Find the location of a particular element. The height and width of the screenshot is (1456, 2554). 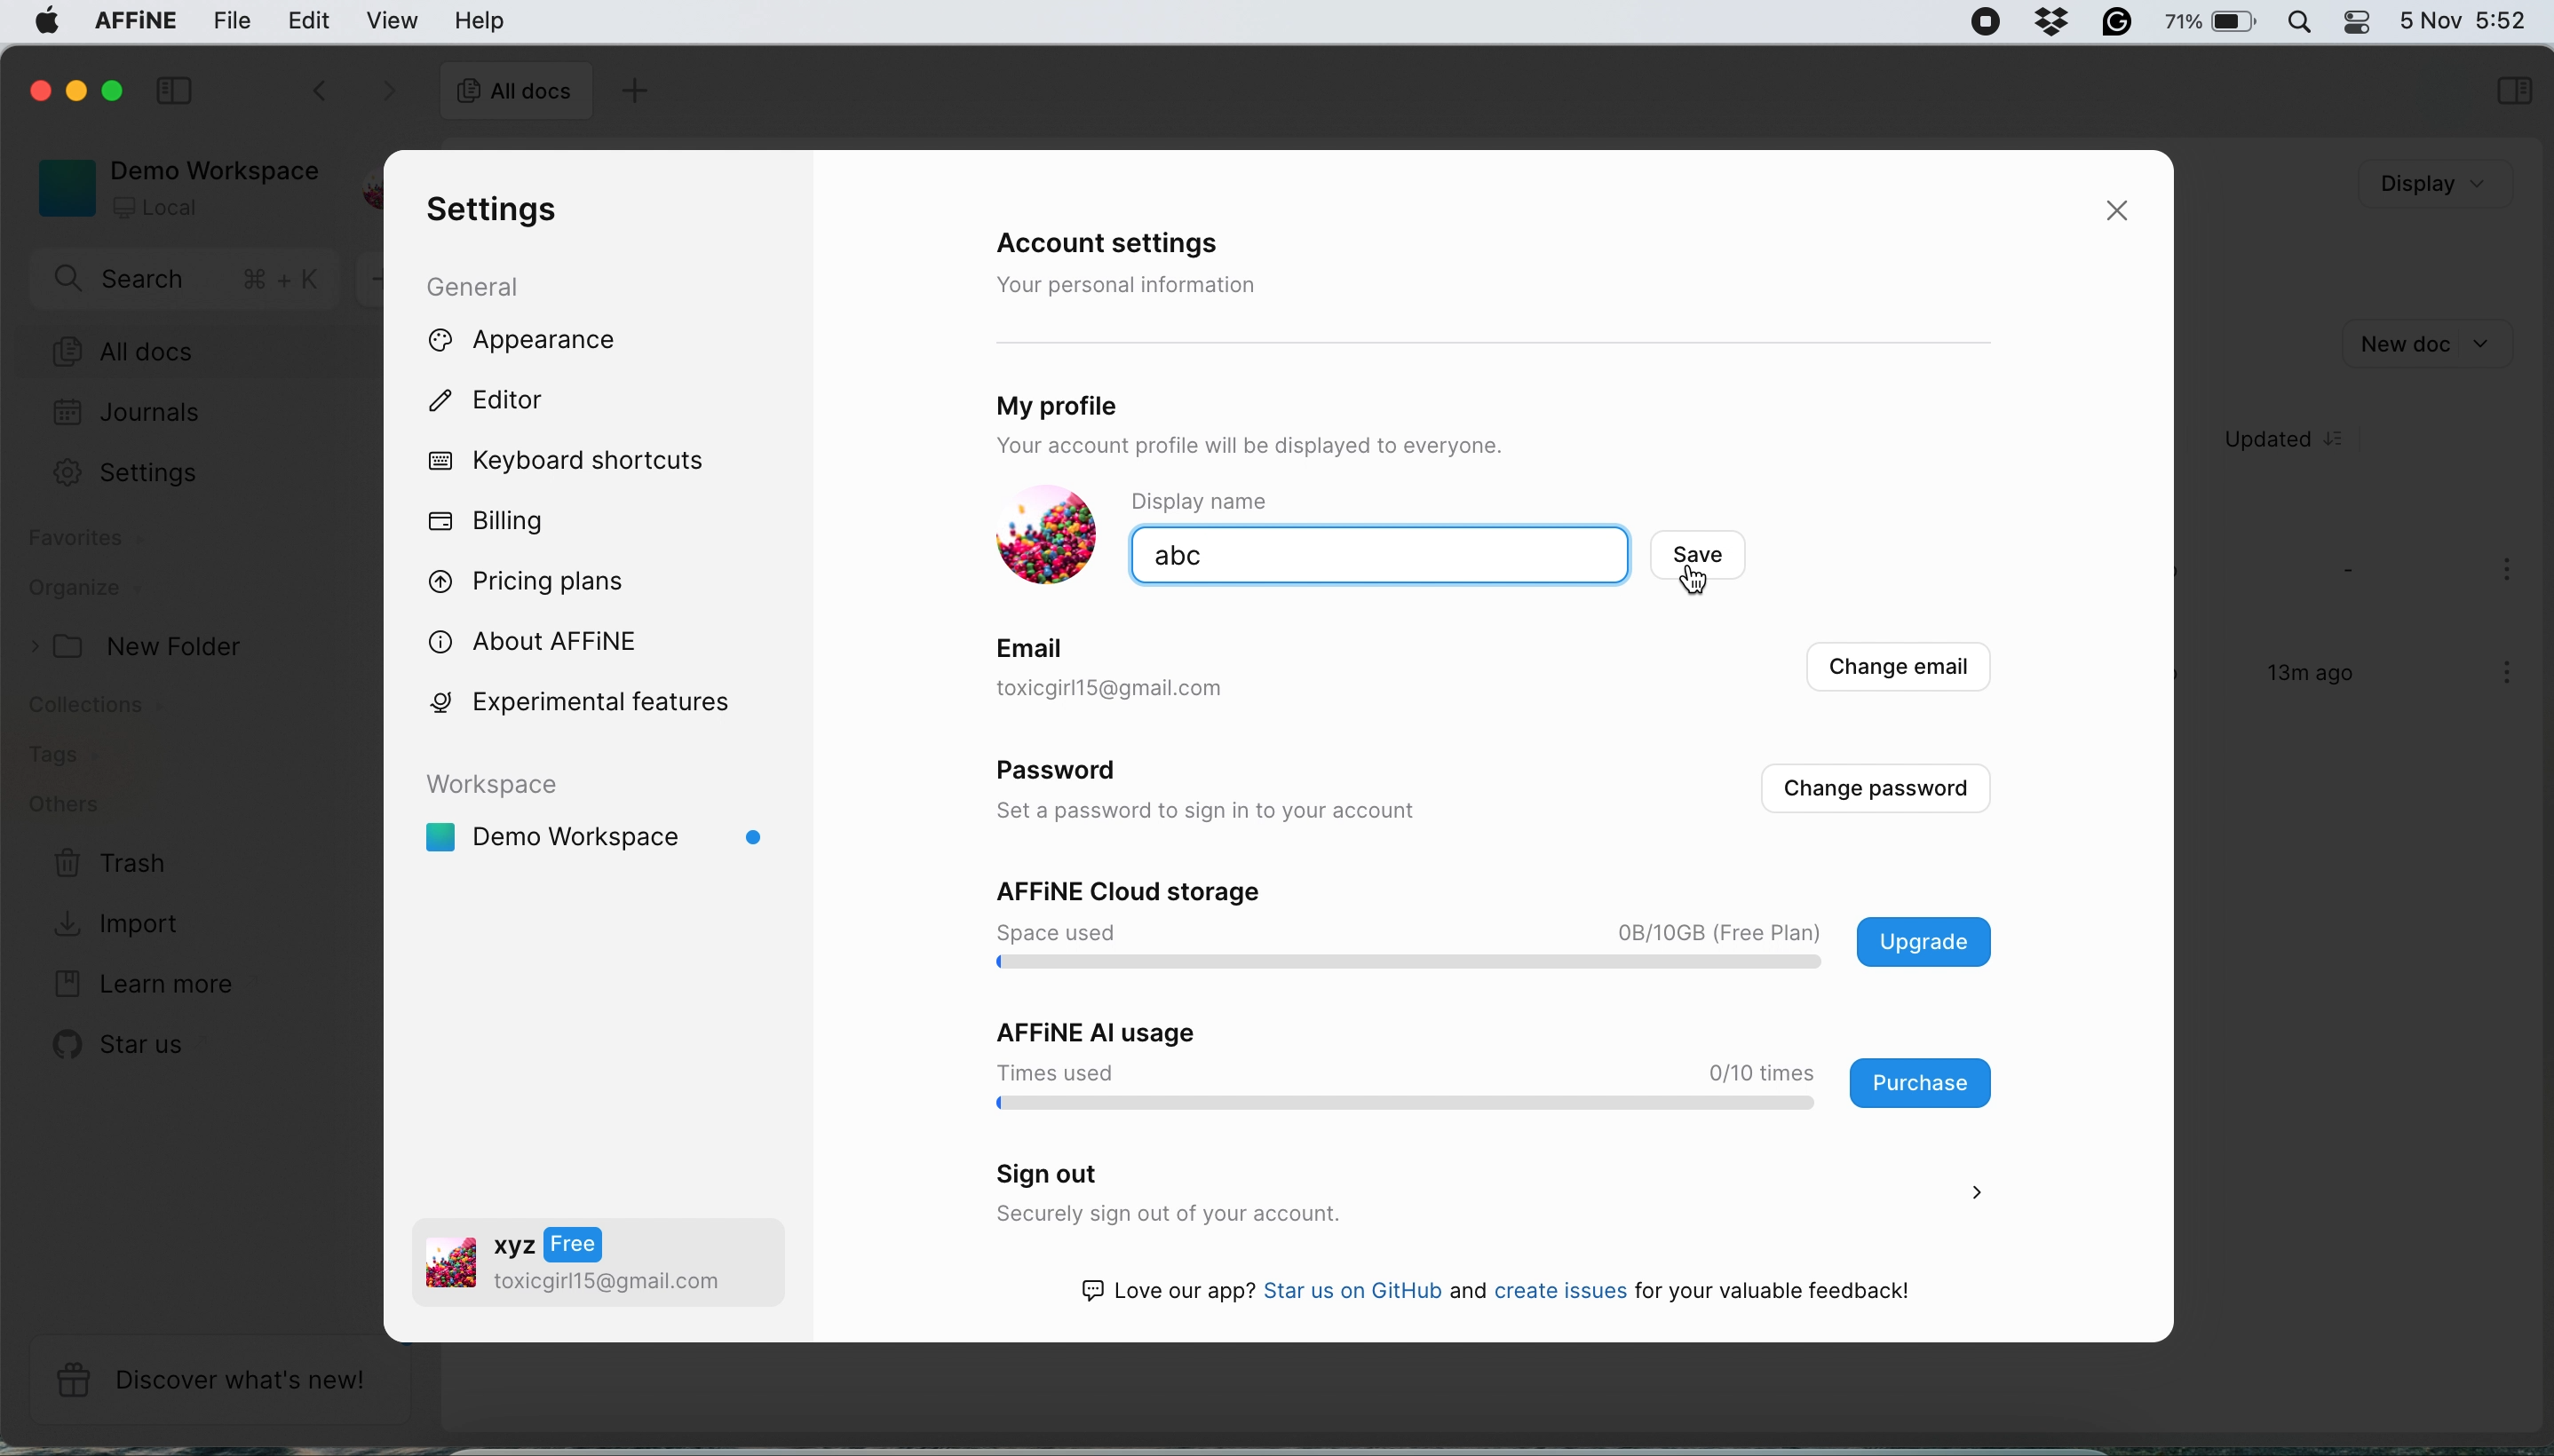

close is located at coordinates (36, 88).